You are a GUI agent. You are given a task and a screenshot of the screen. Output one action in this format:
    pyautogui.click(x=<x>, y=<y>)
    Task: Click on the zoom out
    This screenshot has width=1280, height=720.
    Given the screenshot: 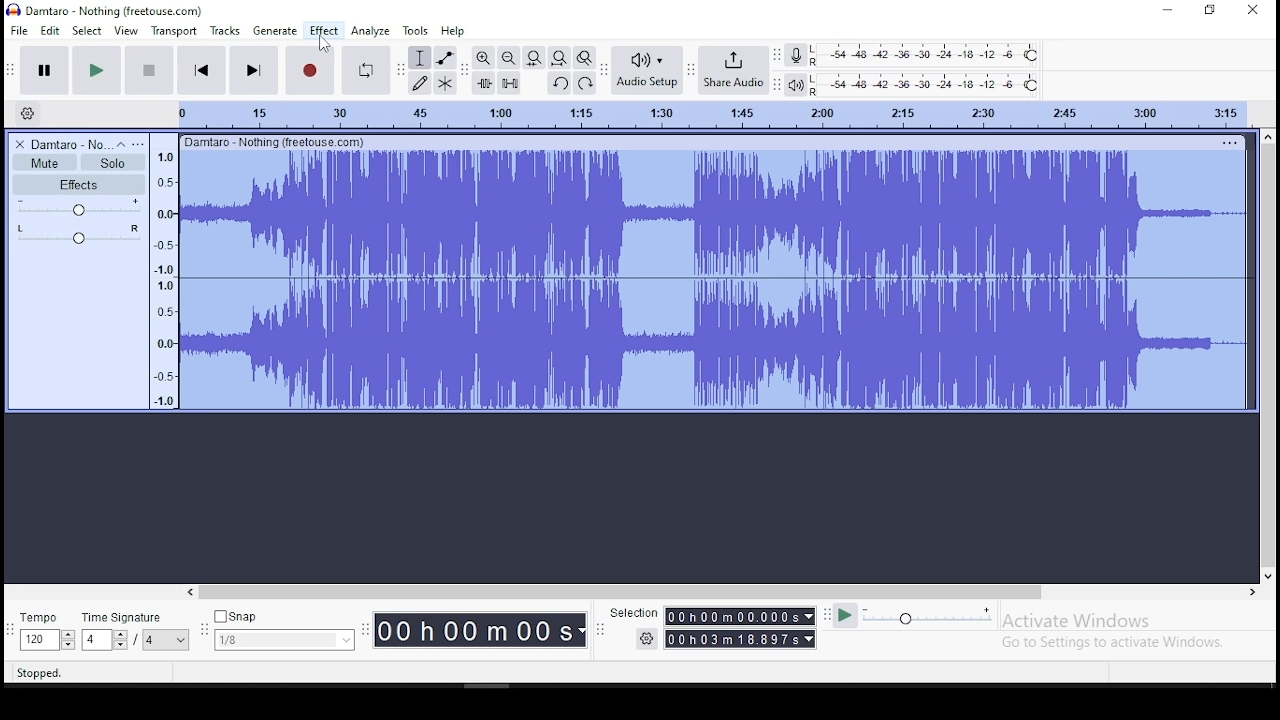 What is the action you would take?
    pyautogui.click(x=507, y=57)
    